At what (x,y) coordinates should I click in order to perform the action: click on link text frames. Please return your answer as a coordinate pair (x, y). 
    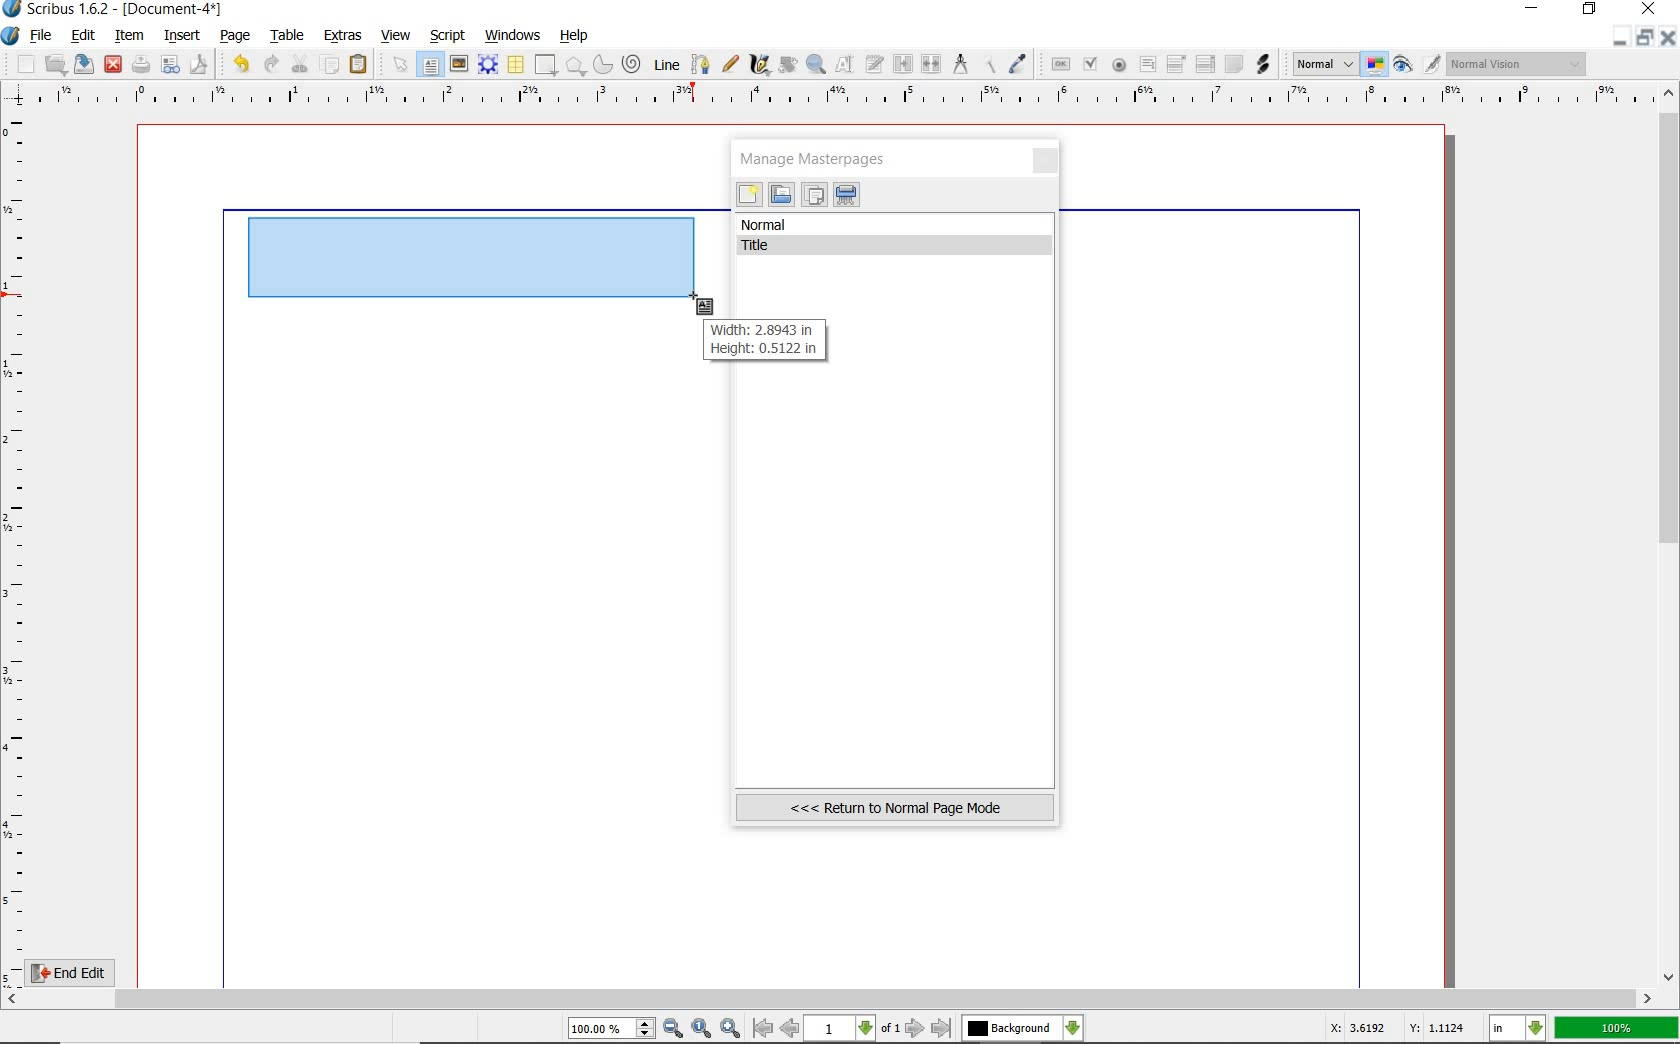
    Looking at the image, I should click on (901, 63).